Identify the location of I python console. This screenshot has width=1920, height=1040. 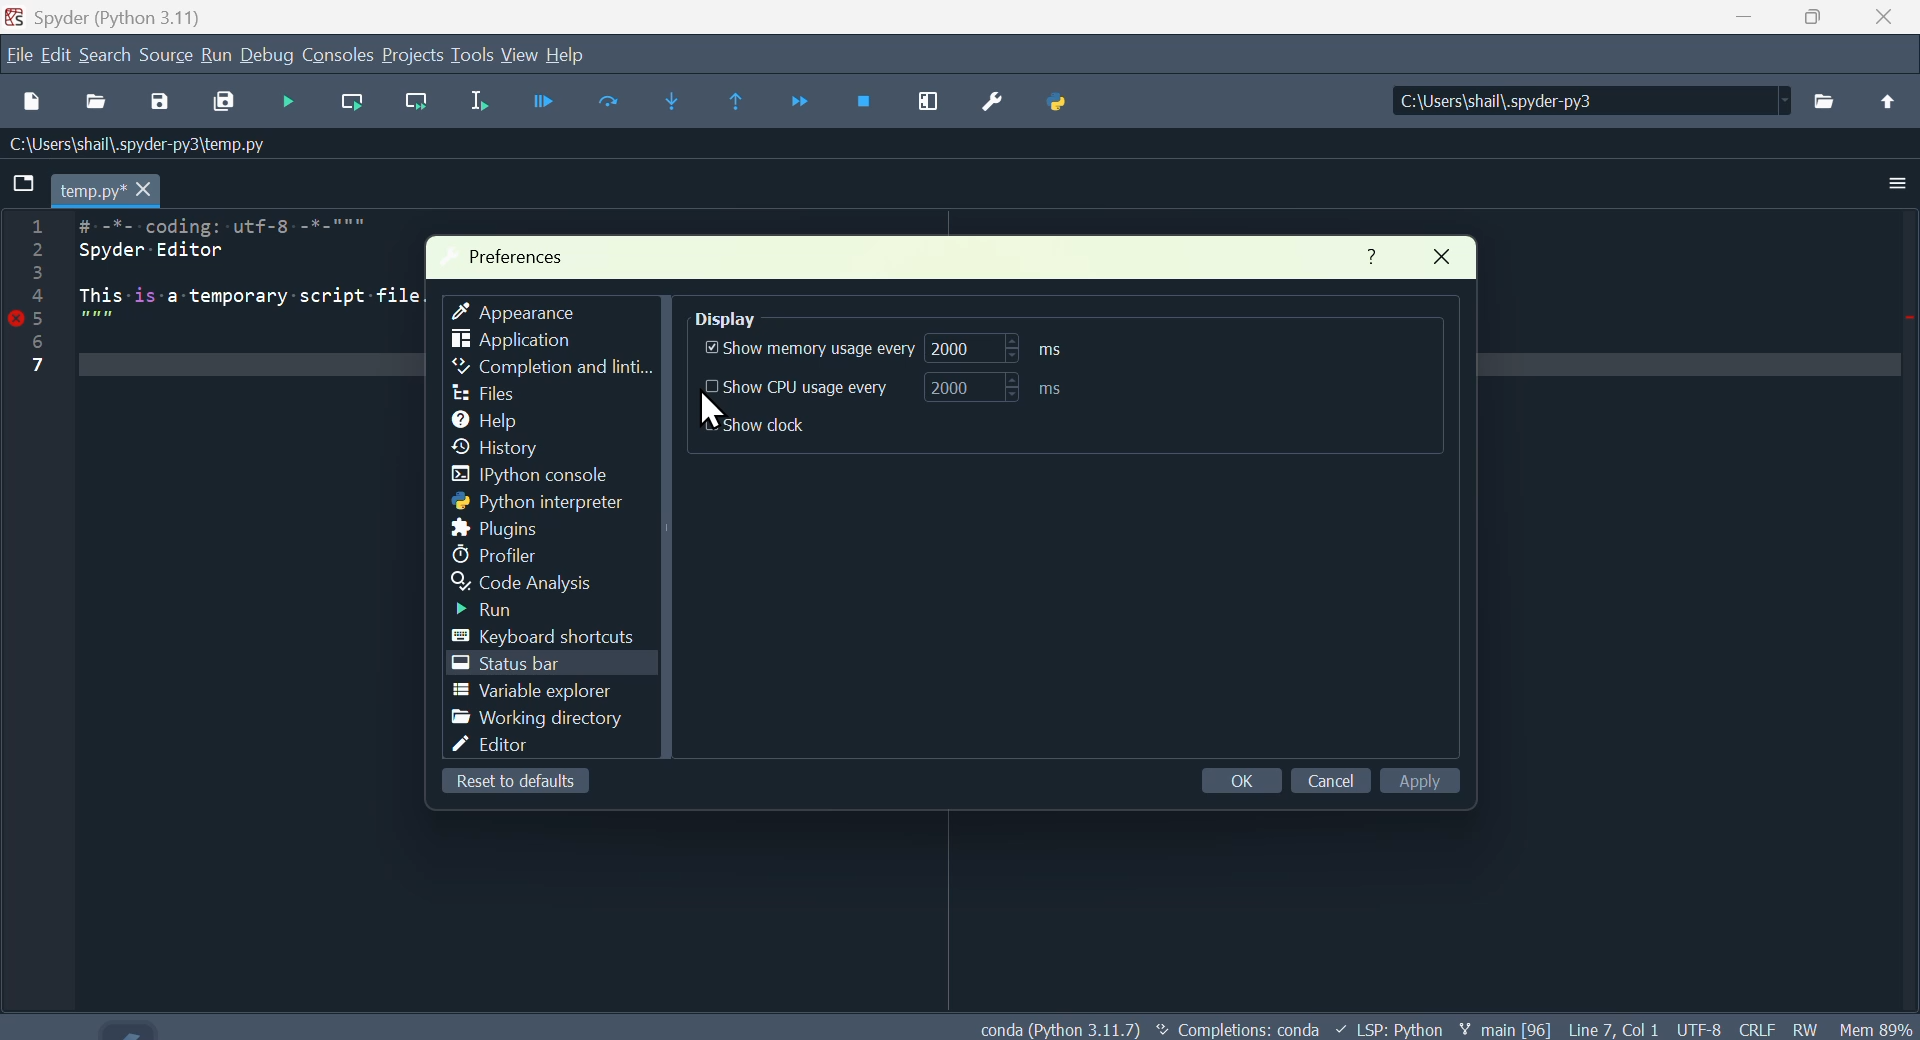
(550, 475).